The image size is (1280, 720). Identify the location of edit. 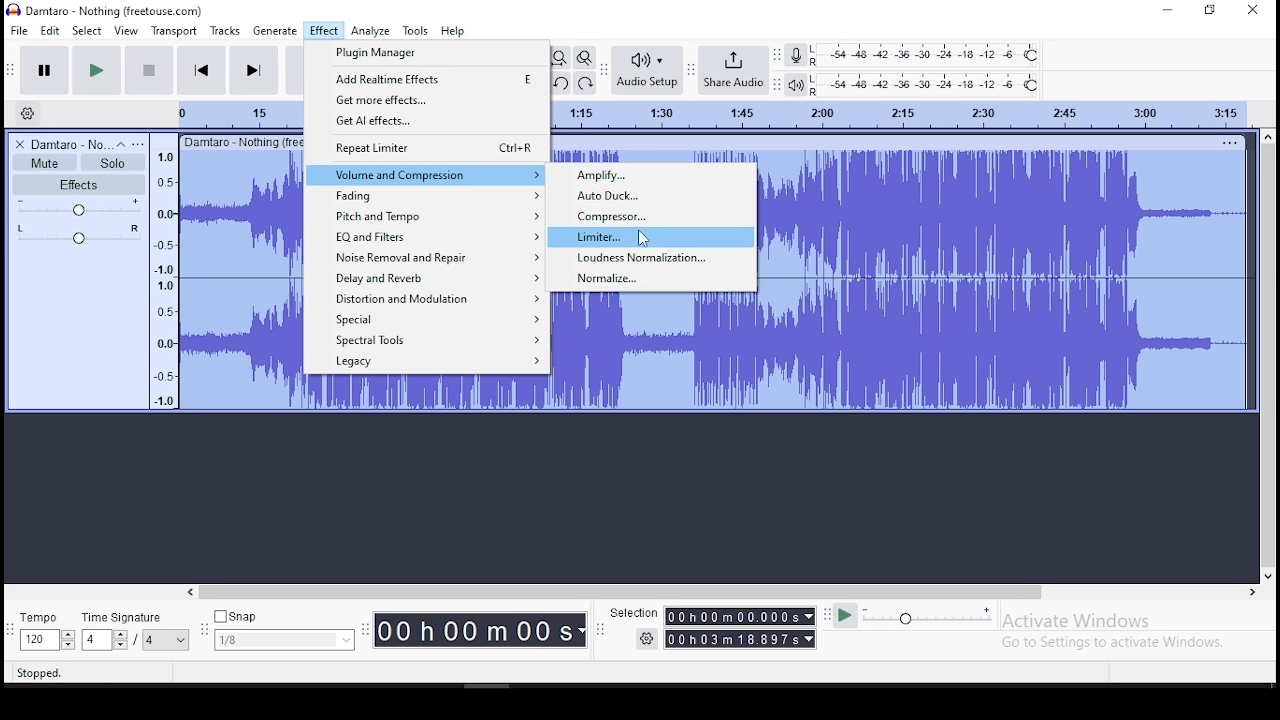
(50, 30).